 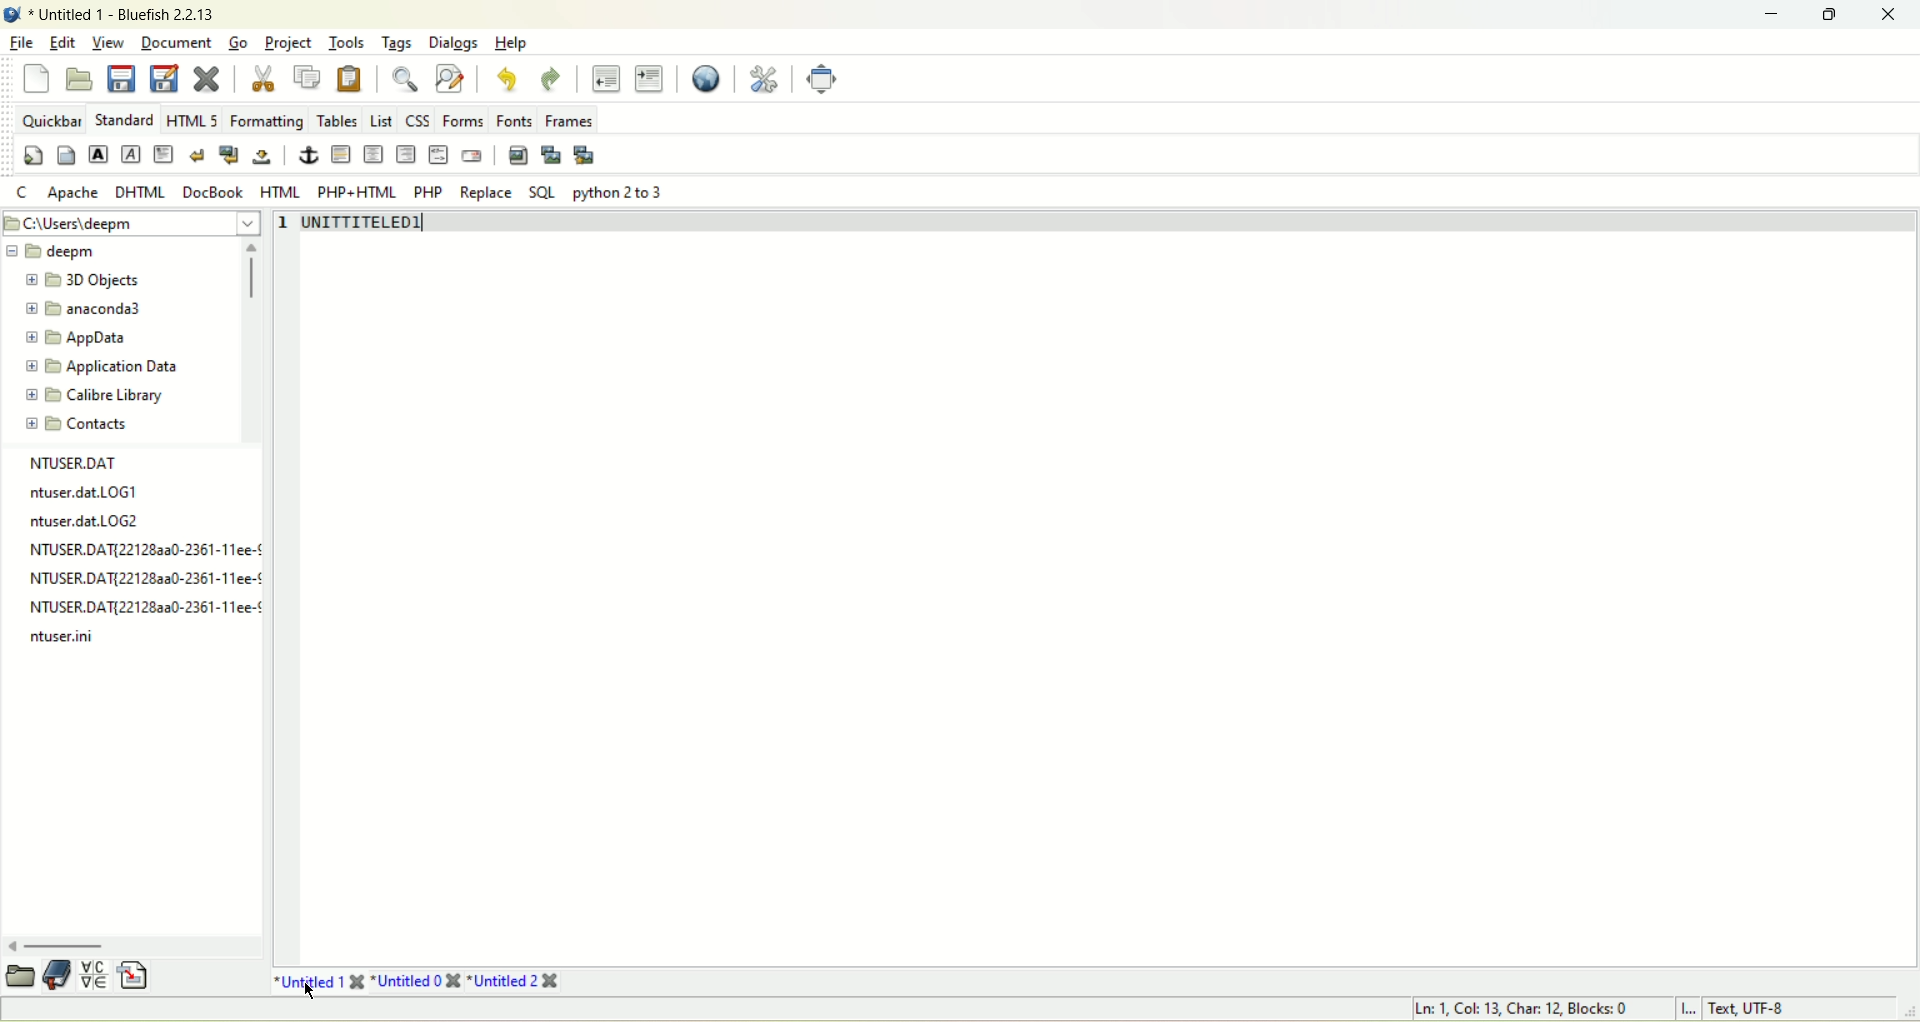 I want to click on python 2to 3, so click(x=626, y=192).